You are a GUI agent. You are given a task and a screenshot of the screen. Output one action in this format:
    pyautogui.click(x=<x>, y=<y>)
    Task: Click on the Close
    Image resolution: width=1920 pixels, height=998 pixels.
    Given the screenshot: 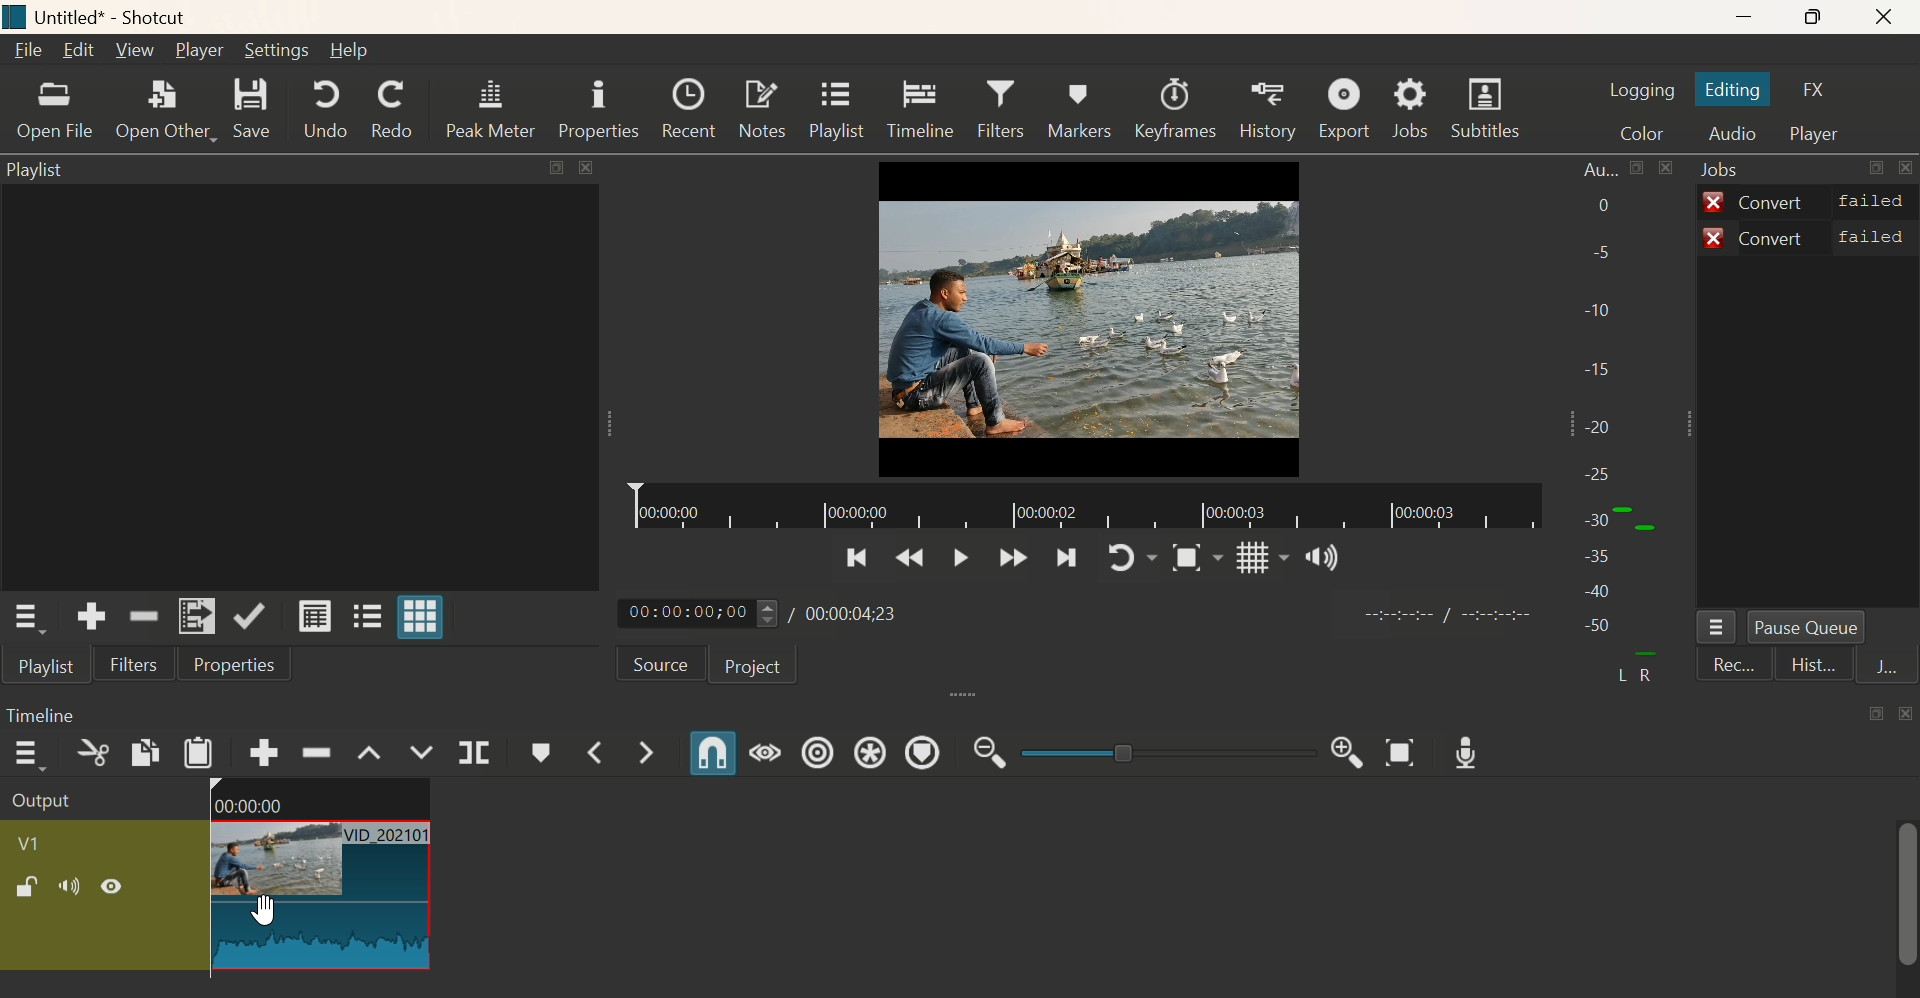 What is the action you would take?
    pyautogui.click(x=1894, y=17)
    